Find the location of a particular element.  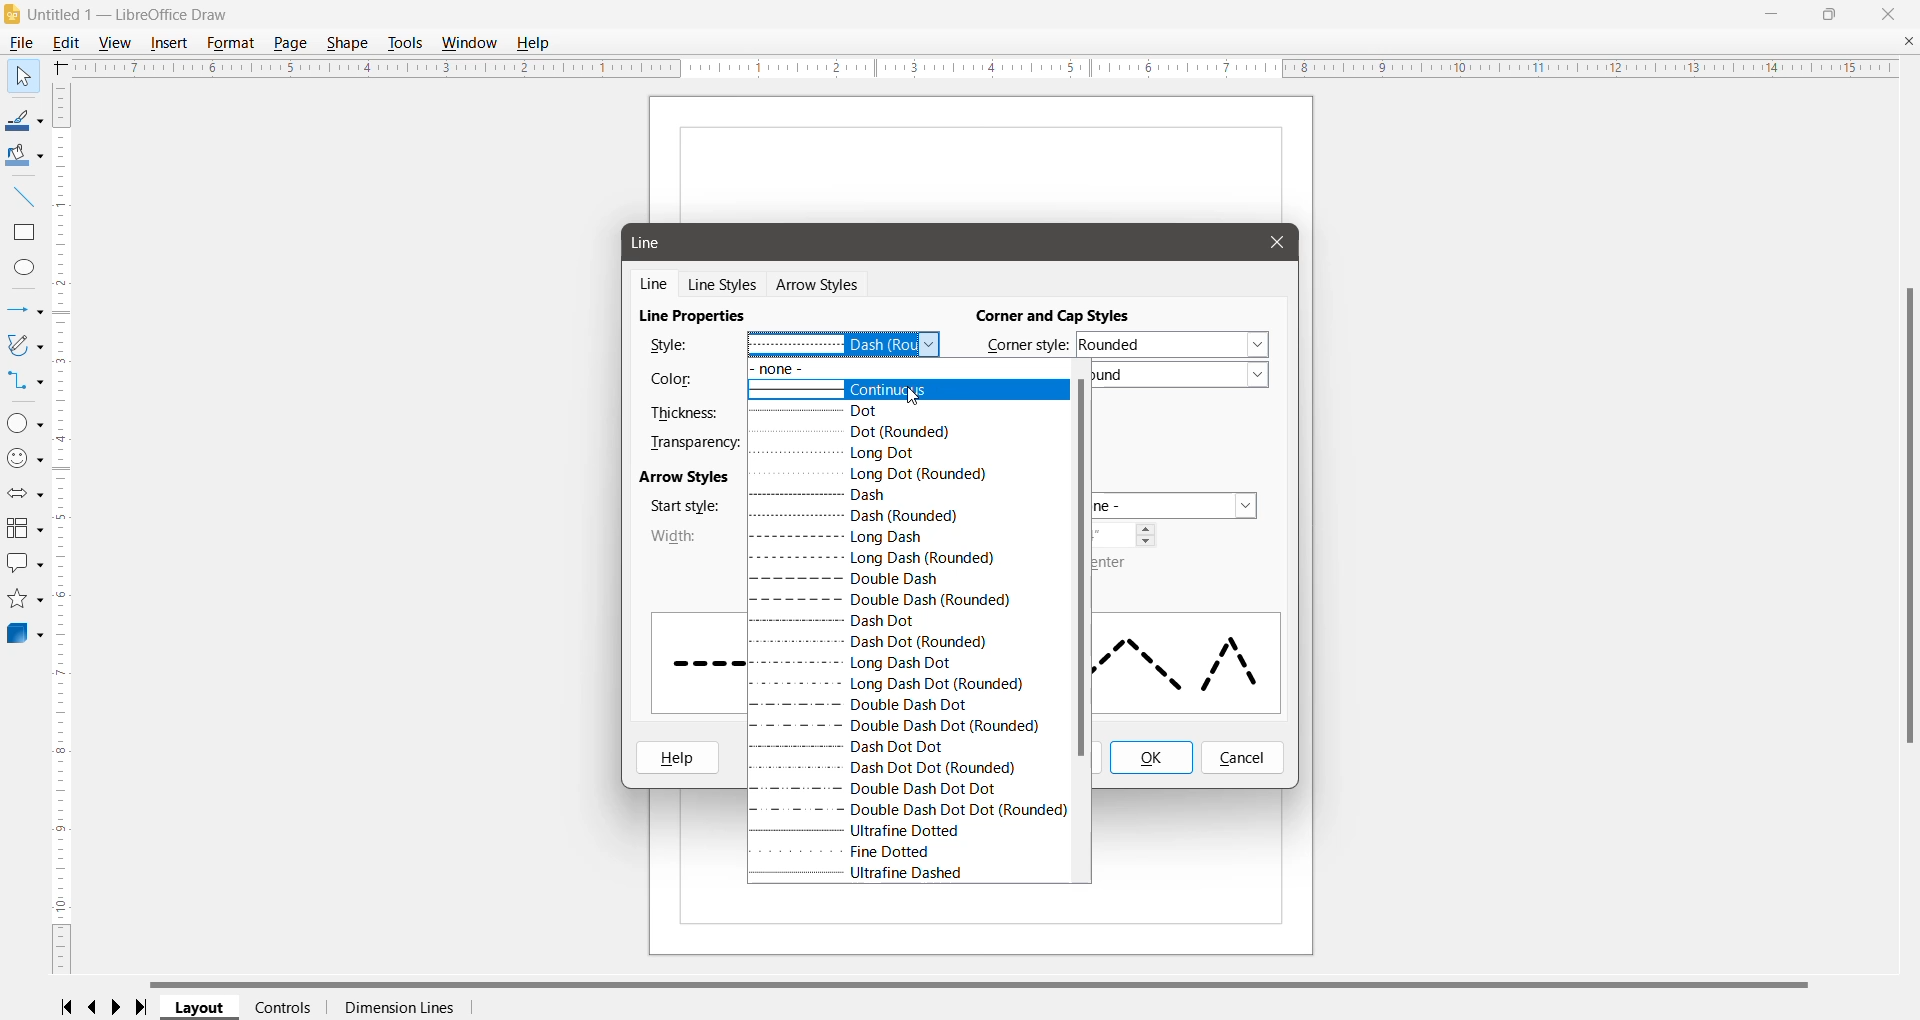

Connectors is located at coordinates (25, 382).